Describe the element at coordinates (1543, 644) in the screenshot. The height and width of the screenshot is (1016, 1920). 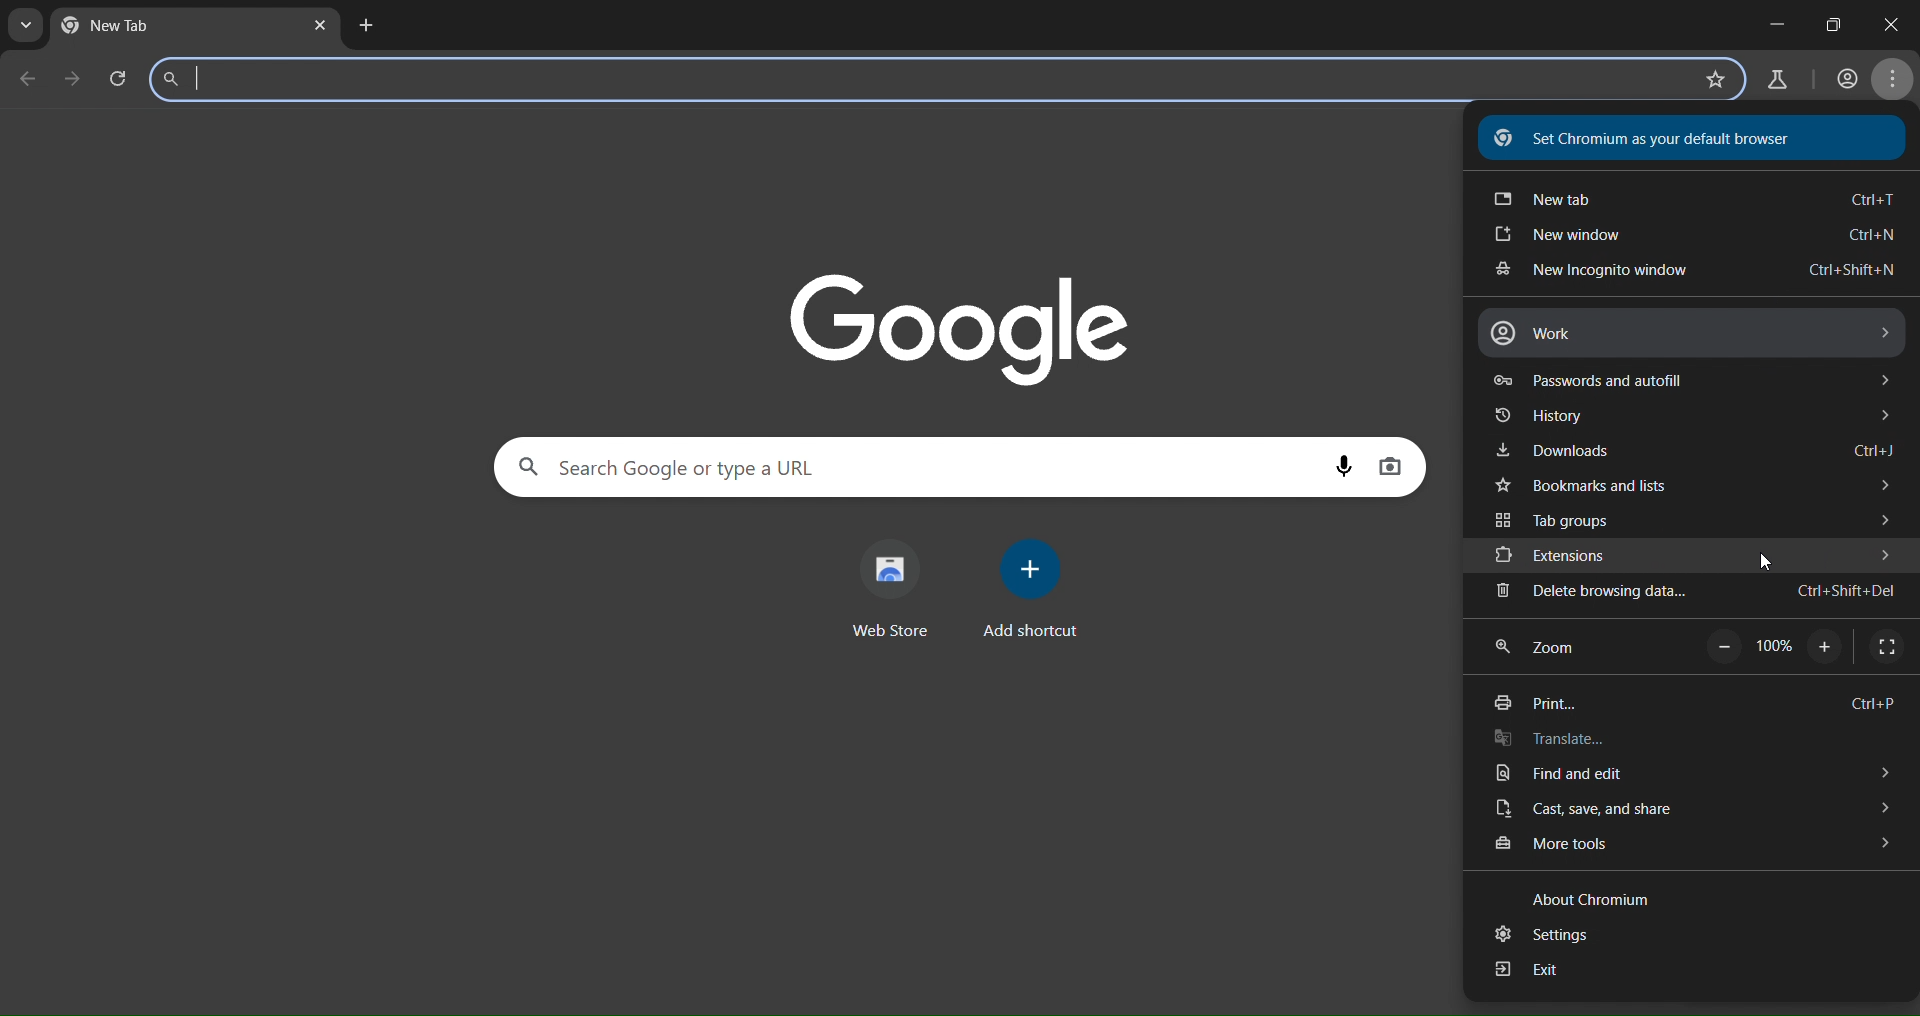
I see `zoom ` at that location.